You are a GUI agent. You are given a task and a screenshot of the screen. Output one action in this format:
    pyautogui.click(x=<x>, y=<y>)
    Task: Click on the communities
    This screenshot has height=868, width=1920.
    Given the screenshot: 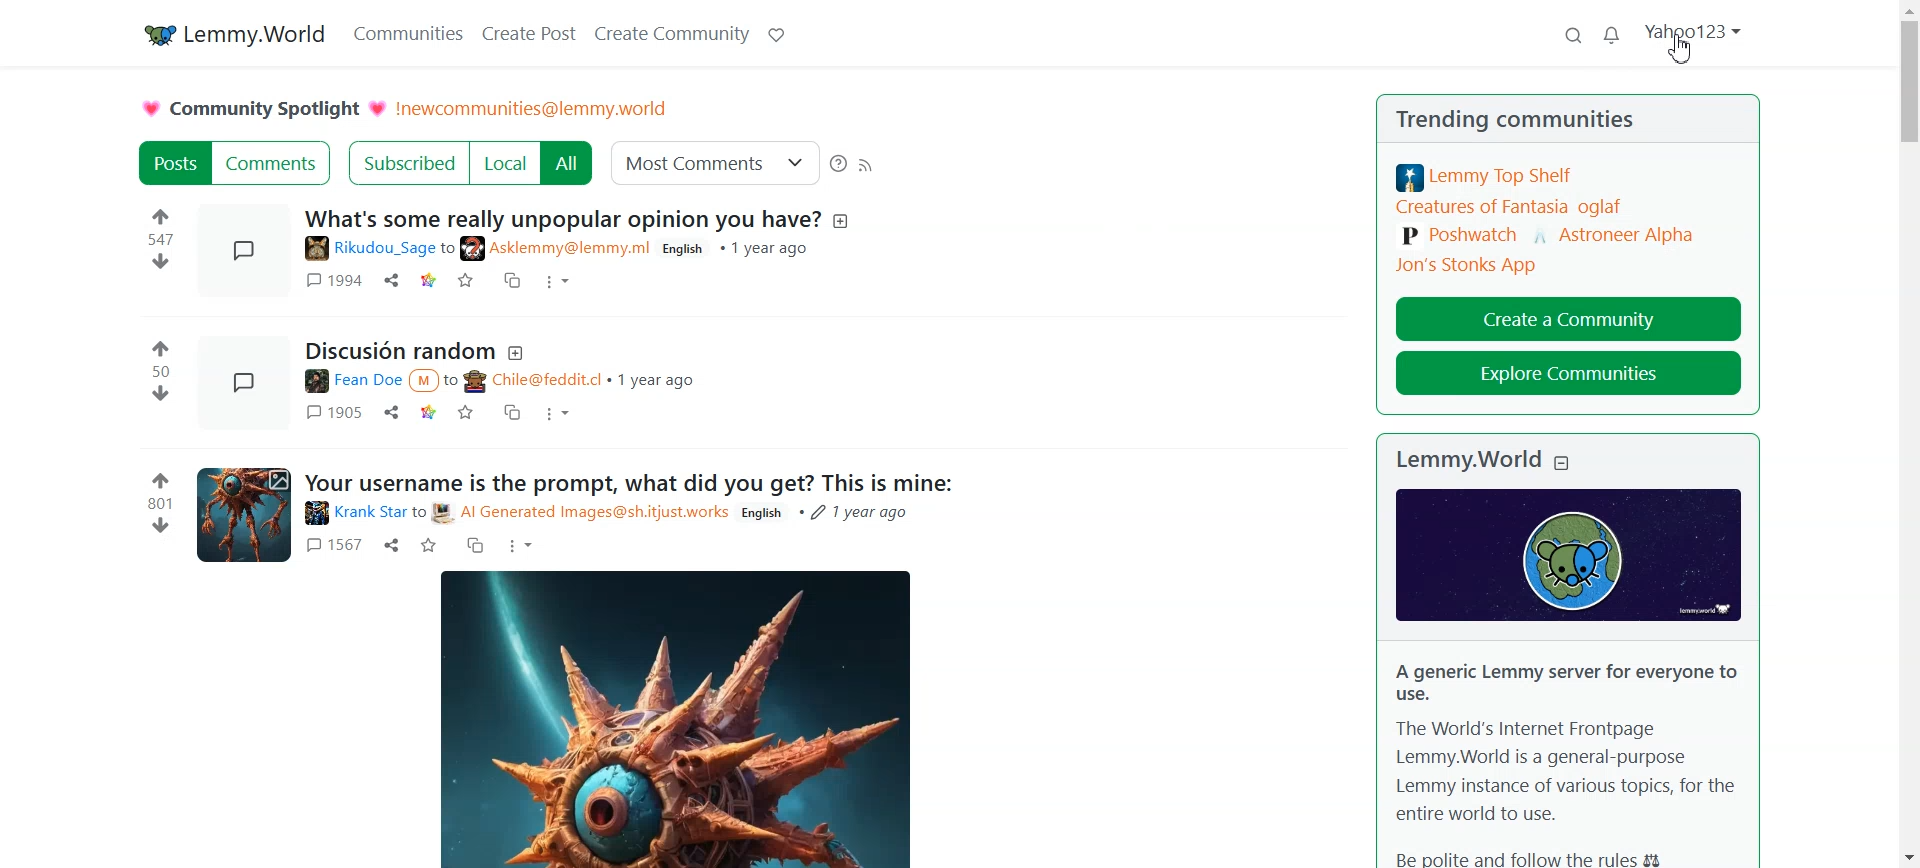 What is the action you would take?
    pyautogui.click(x=1570, y=122)
    